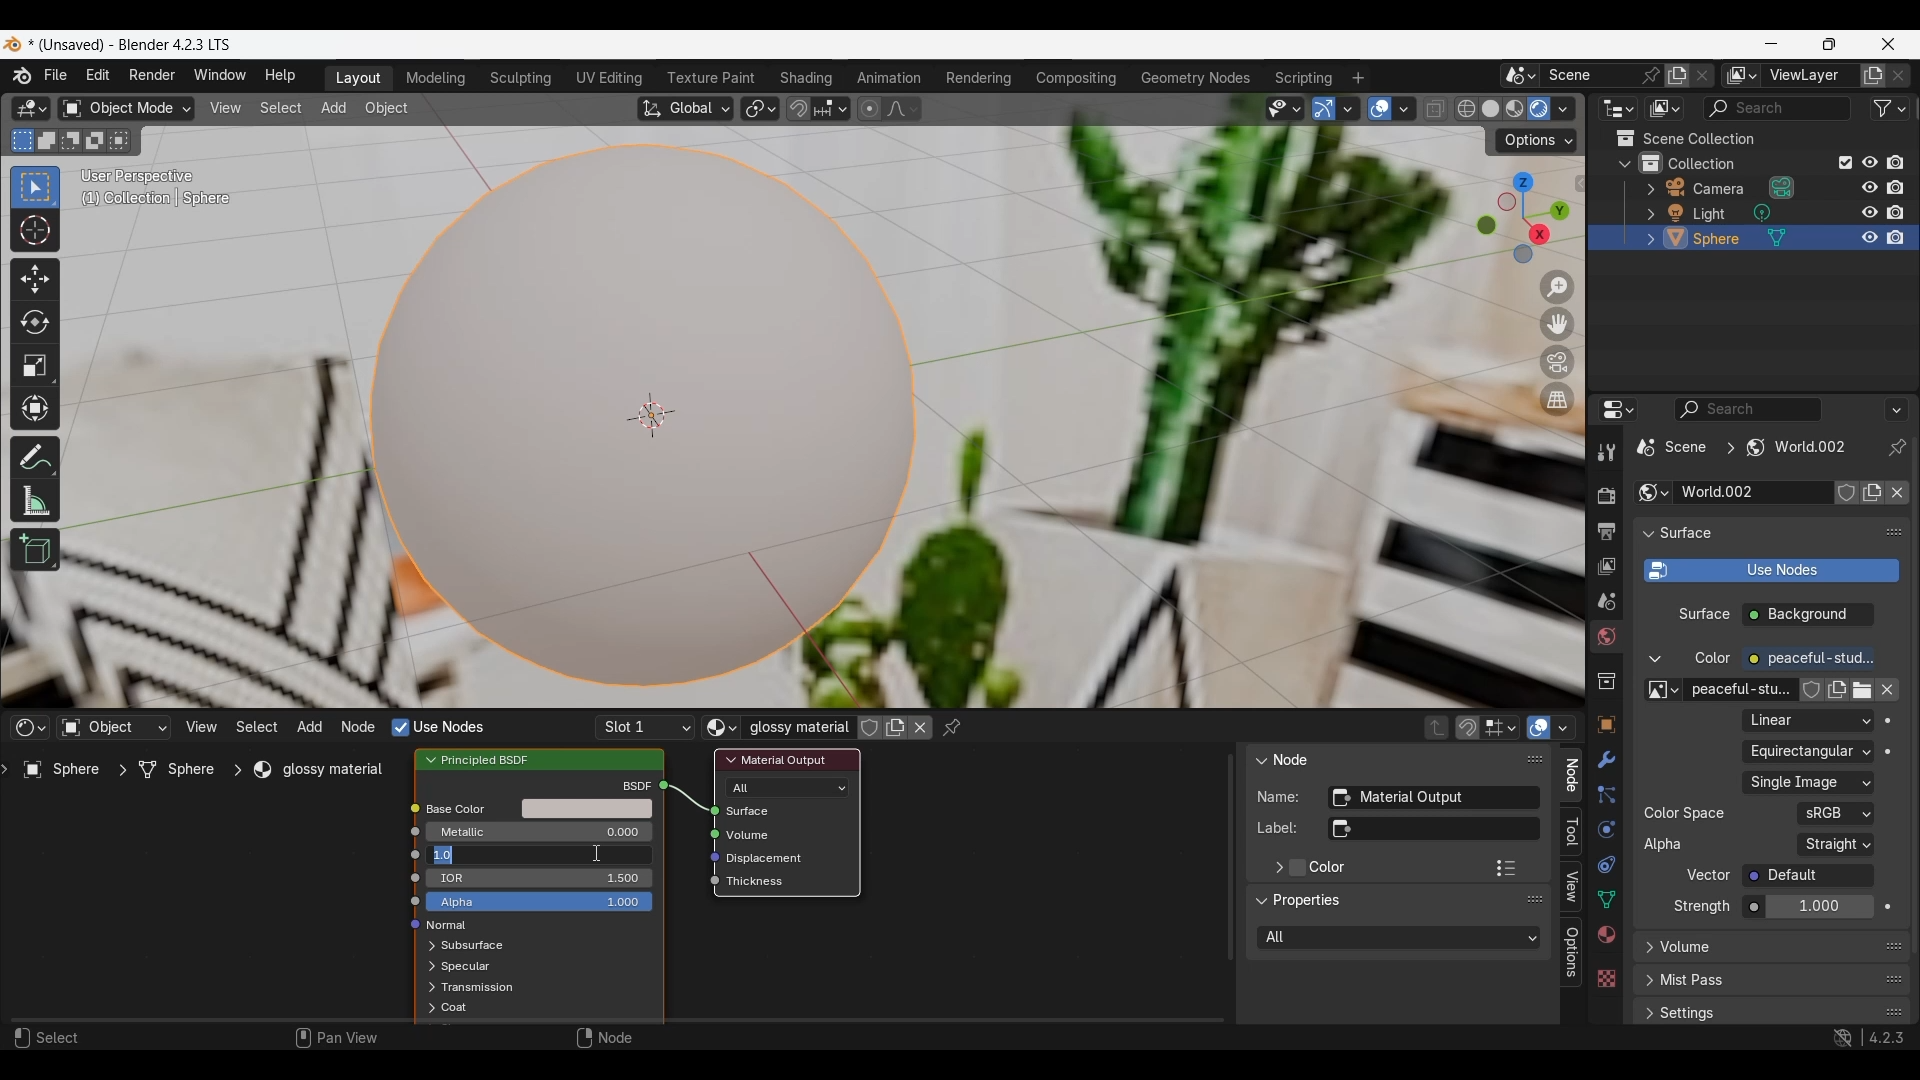 The width and height of the screenshot is (1920, 1080). Describe the element at coordinates (119, 141) in the screenshot. I see `Intersect existing selection` at that location.